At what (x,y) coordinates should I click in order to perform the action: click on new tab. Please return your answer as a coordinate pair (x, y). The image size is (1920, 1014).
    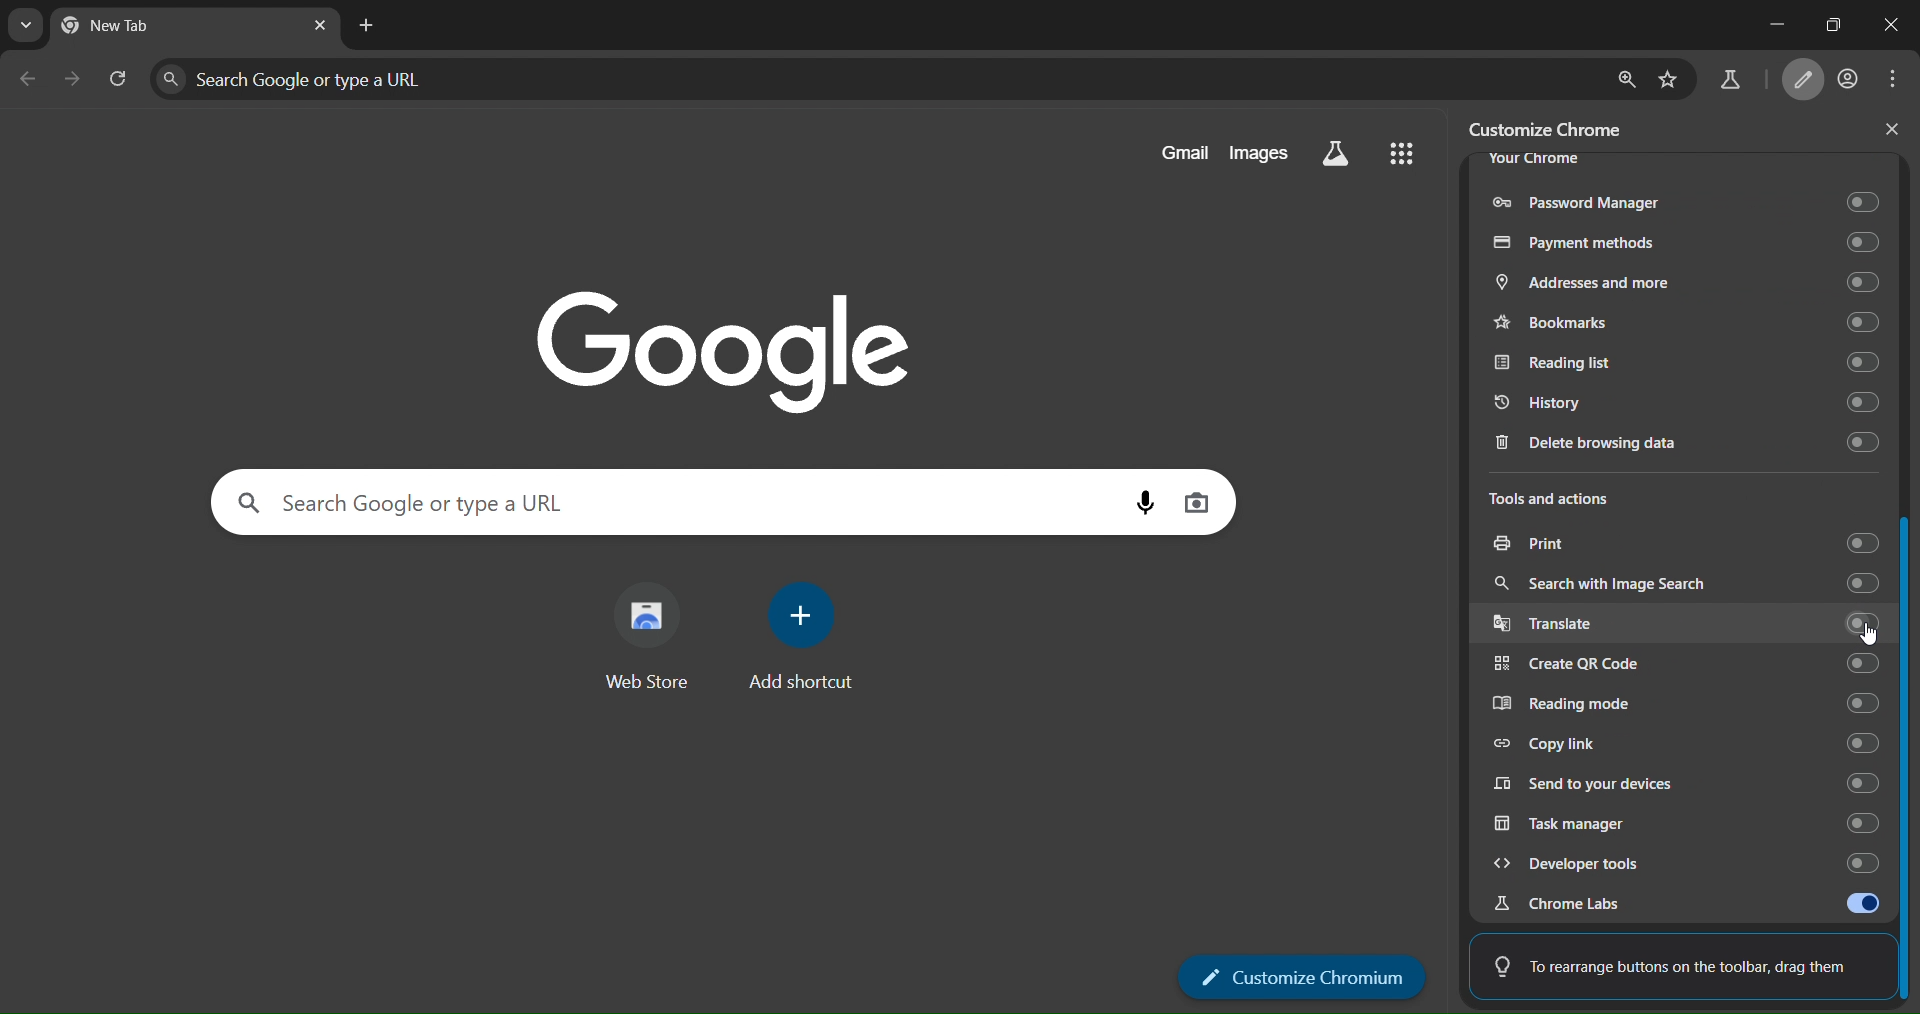
    Looking at the image, I should click on (367, 26).